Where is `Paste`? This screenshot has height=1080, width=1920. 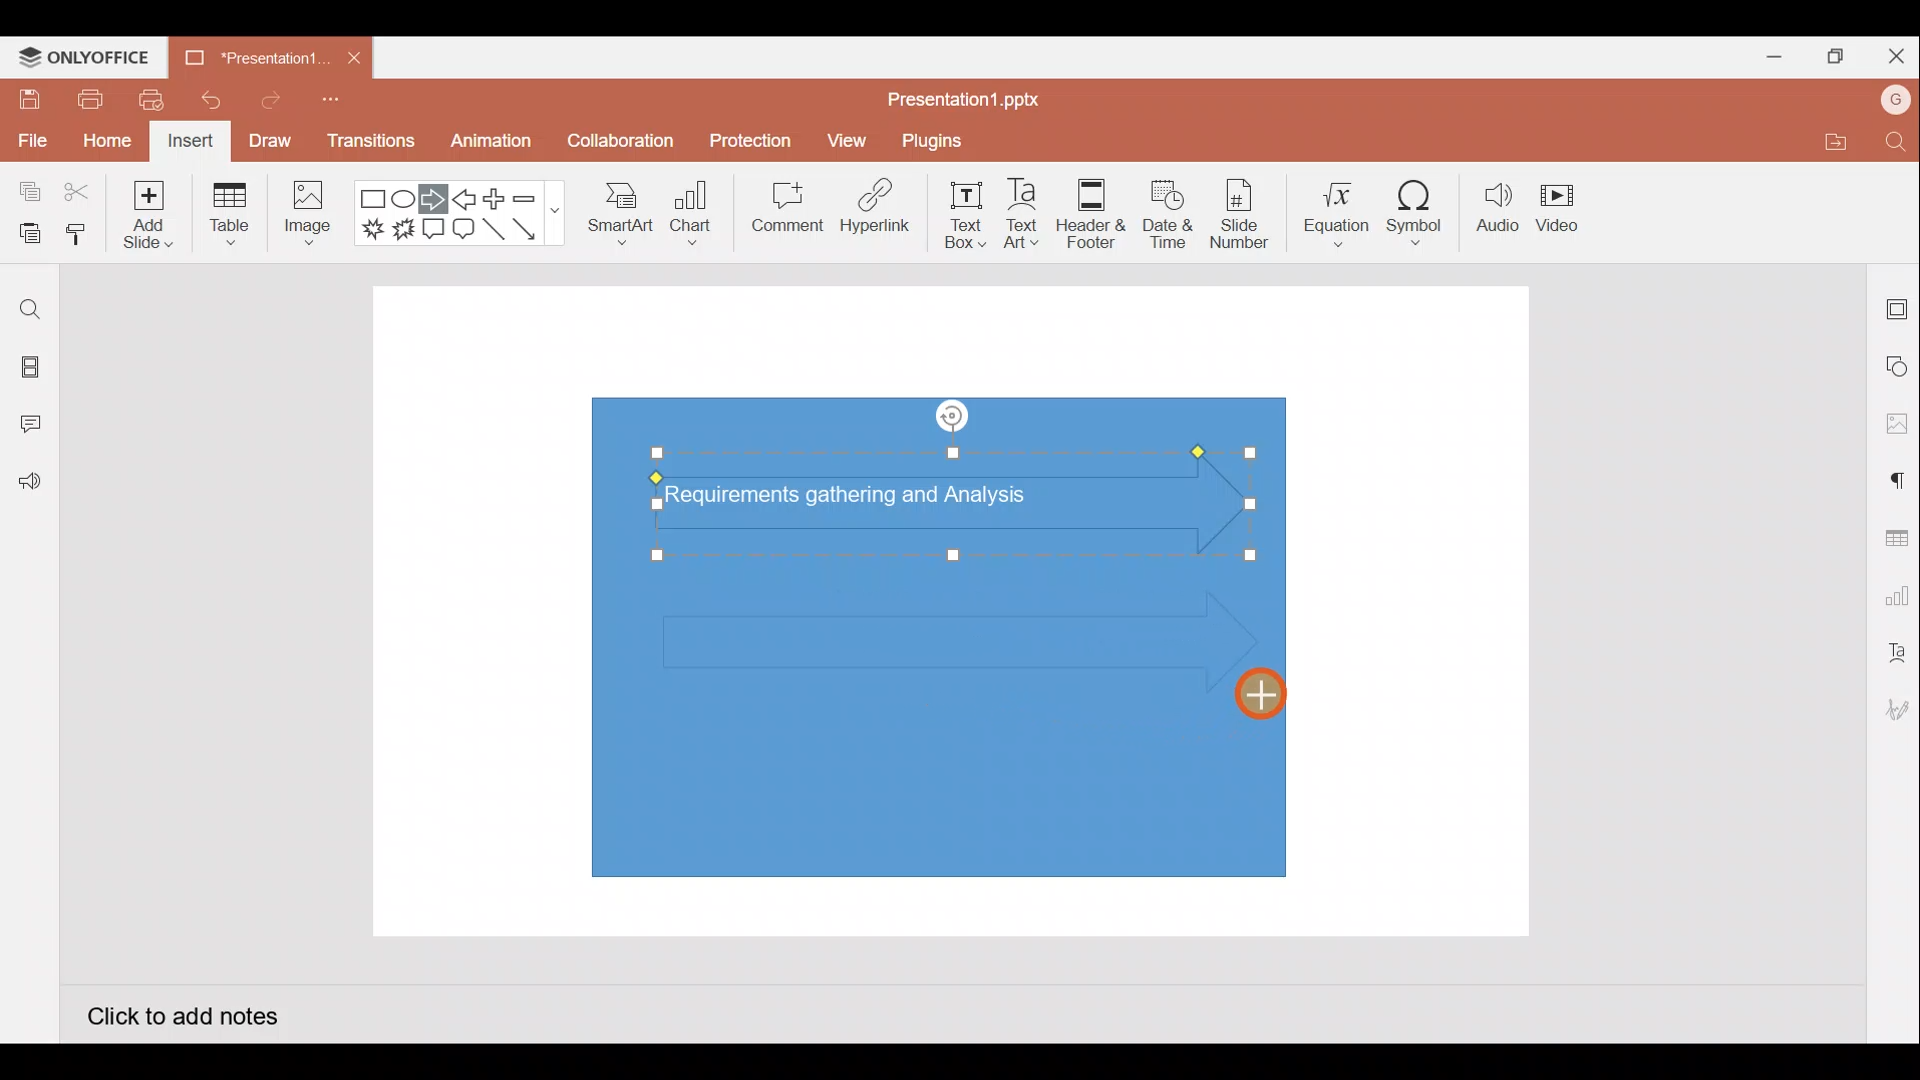
Paste is located at coordinates (25, 235).